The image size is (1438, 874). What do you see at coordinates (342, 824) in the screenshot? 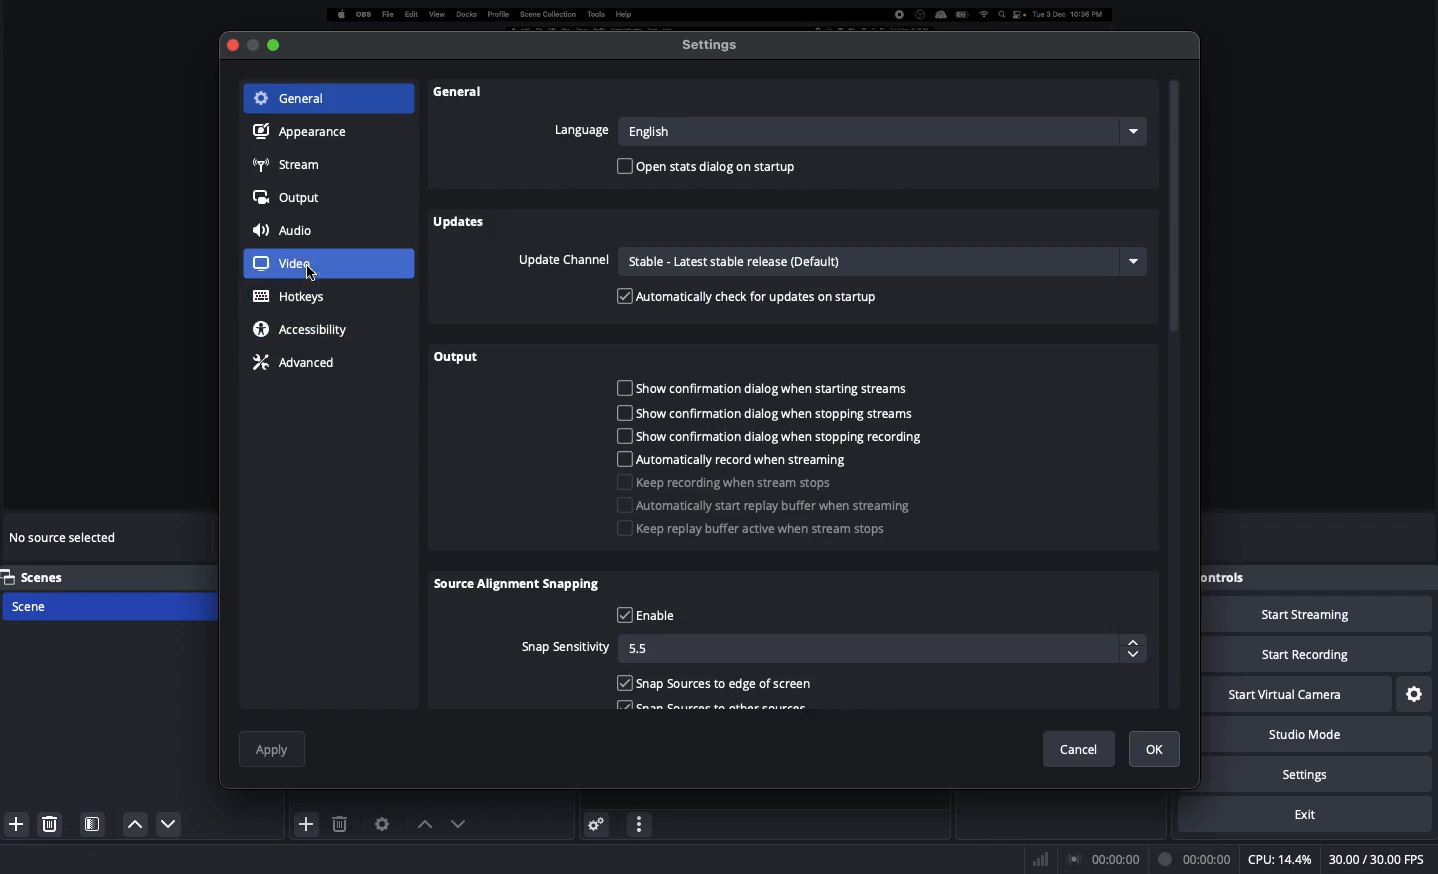
I see `Delete` at bounding box center [342, 824].